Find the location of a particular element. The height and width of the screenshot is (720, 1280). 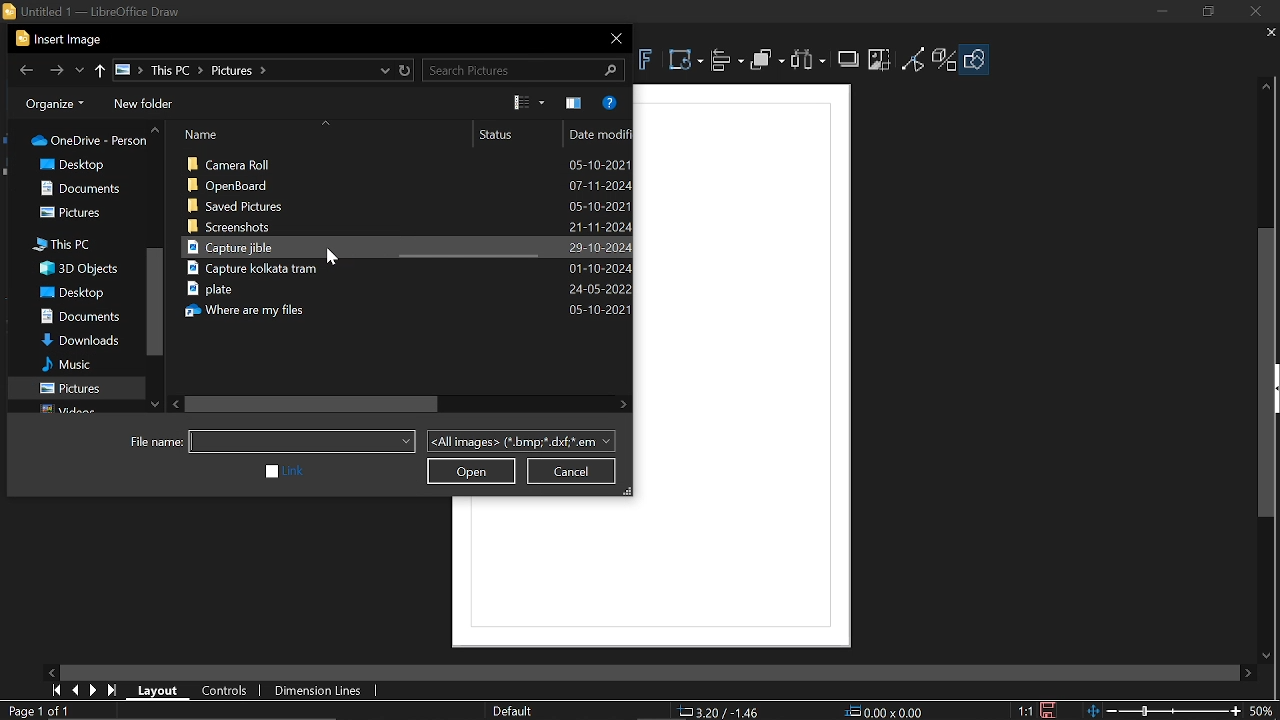

Organize is located at coordinates (54, 106).